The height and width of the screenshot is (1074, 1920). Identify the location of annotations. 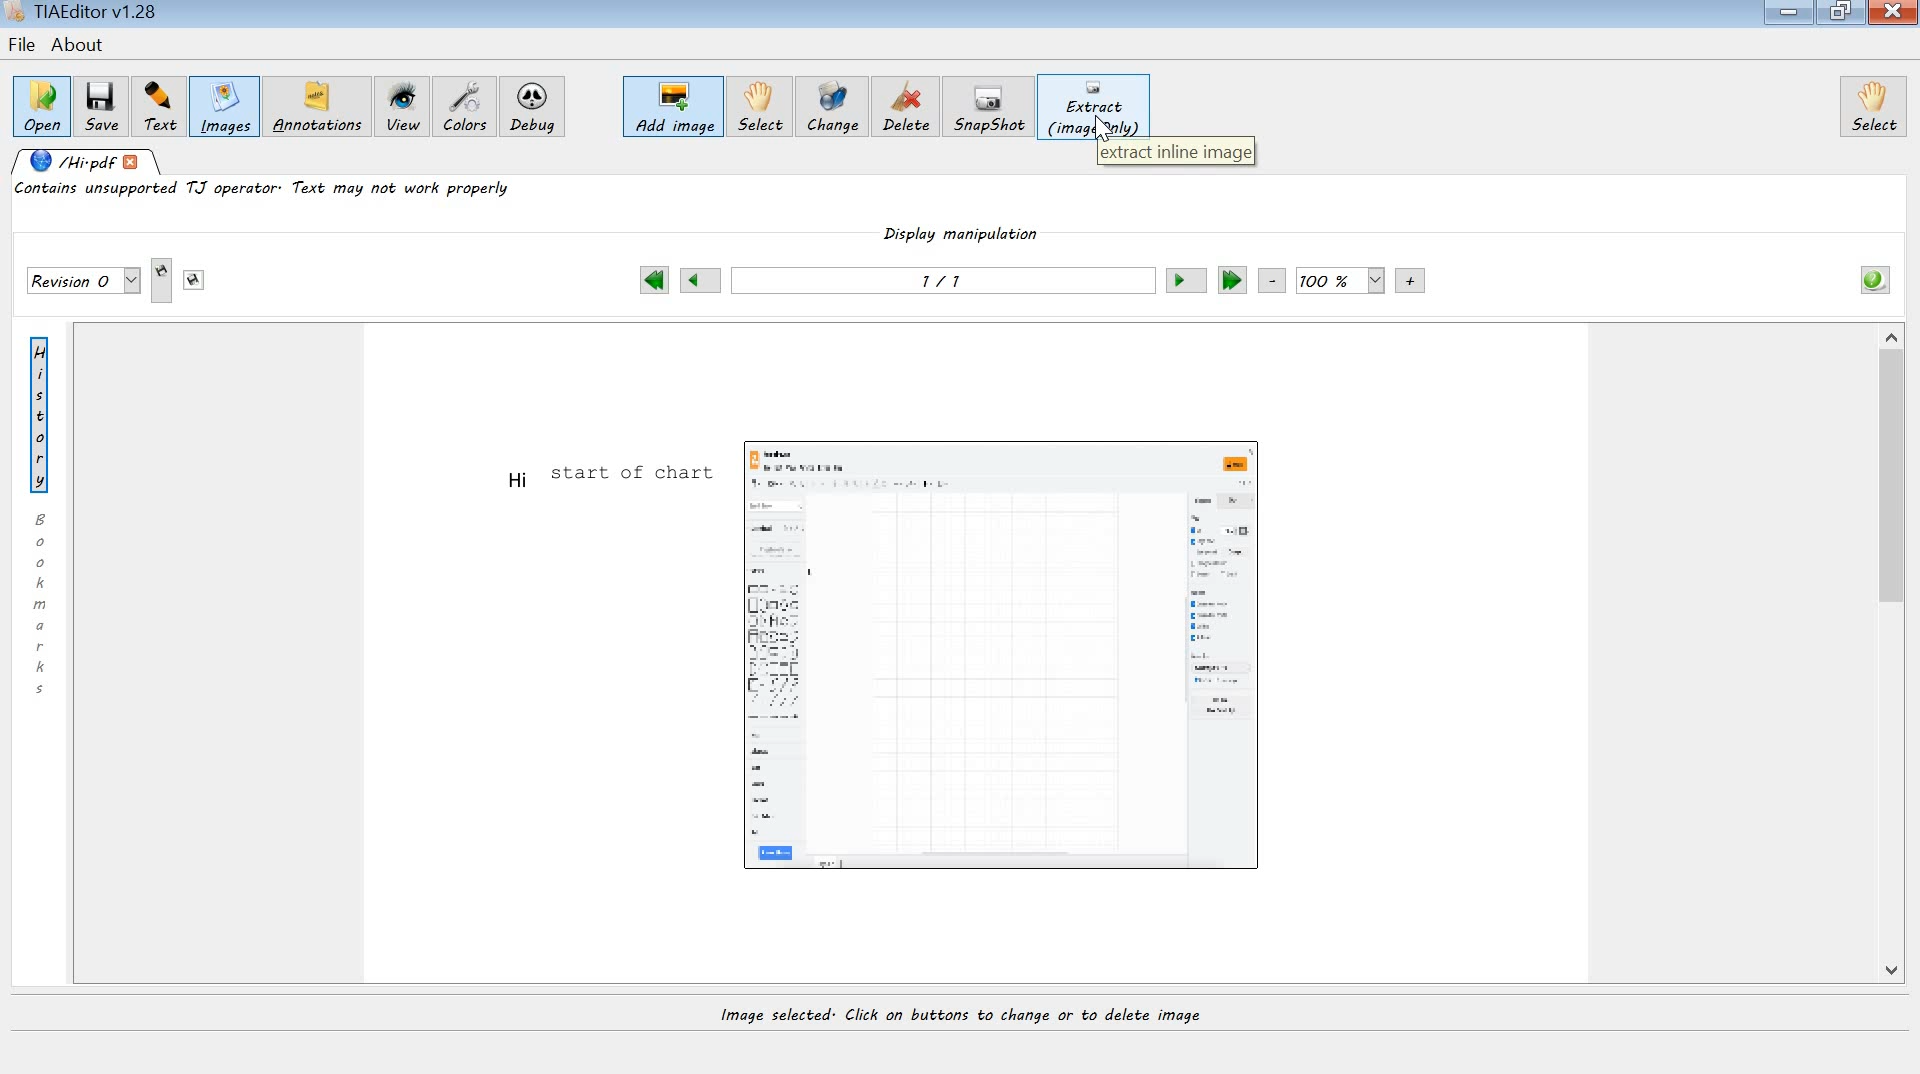
(320, 109).